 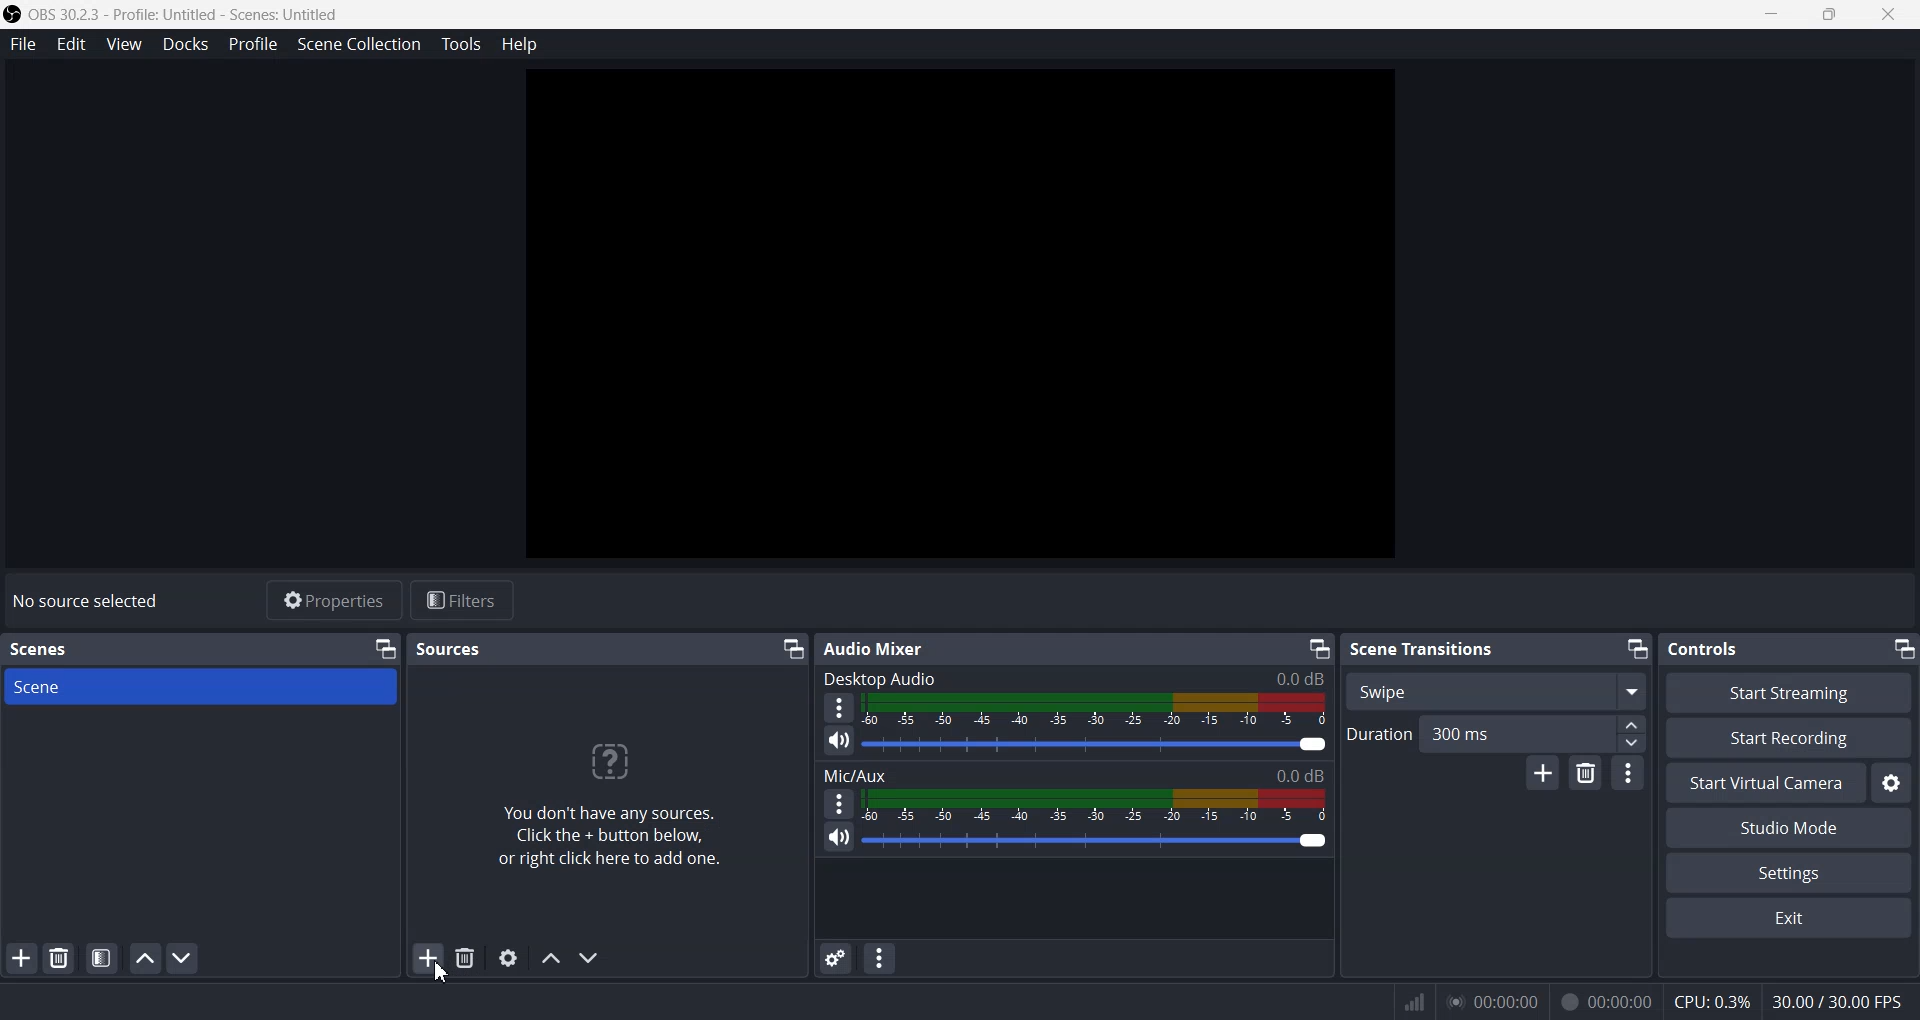 I want to click on Remove Selected Scene, so click(x=59, y=959).